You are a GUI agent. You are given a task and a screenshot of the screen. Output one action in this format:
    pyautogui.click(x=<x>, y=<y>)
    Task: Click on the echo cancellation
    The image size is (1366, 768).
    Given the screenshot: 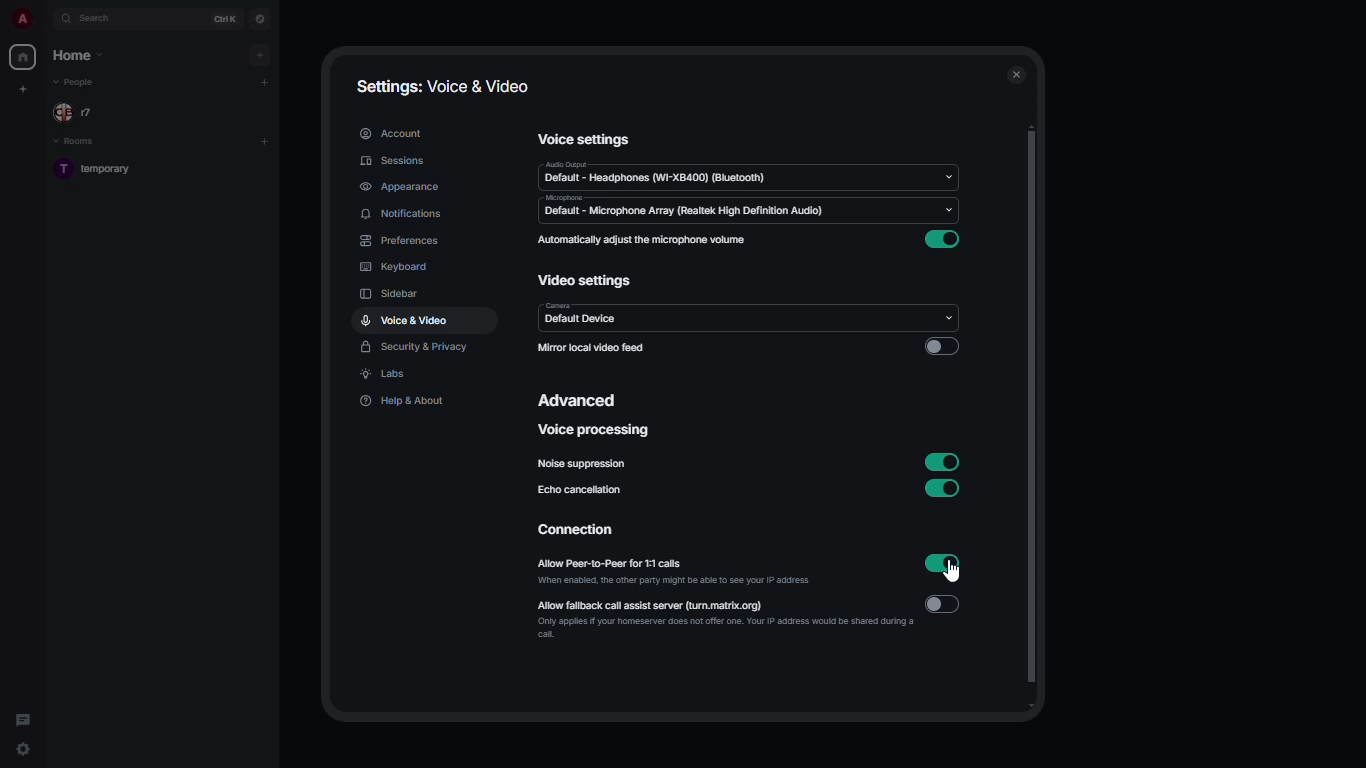 What is the action you would take?
    pyautogui.click(x=580, y=490)
    